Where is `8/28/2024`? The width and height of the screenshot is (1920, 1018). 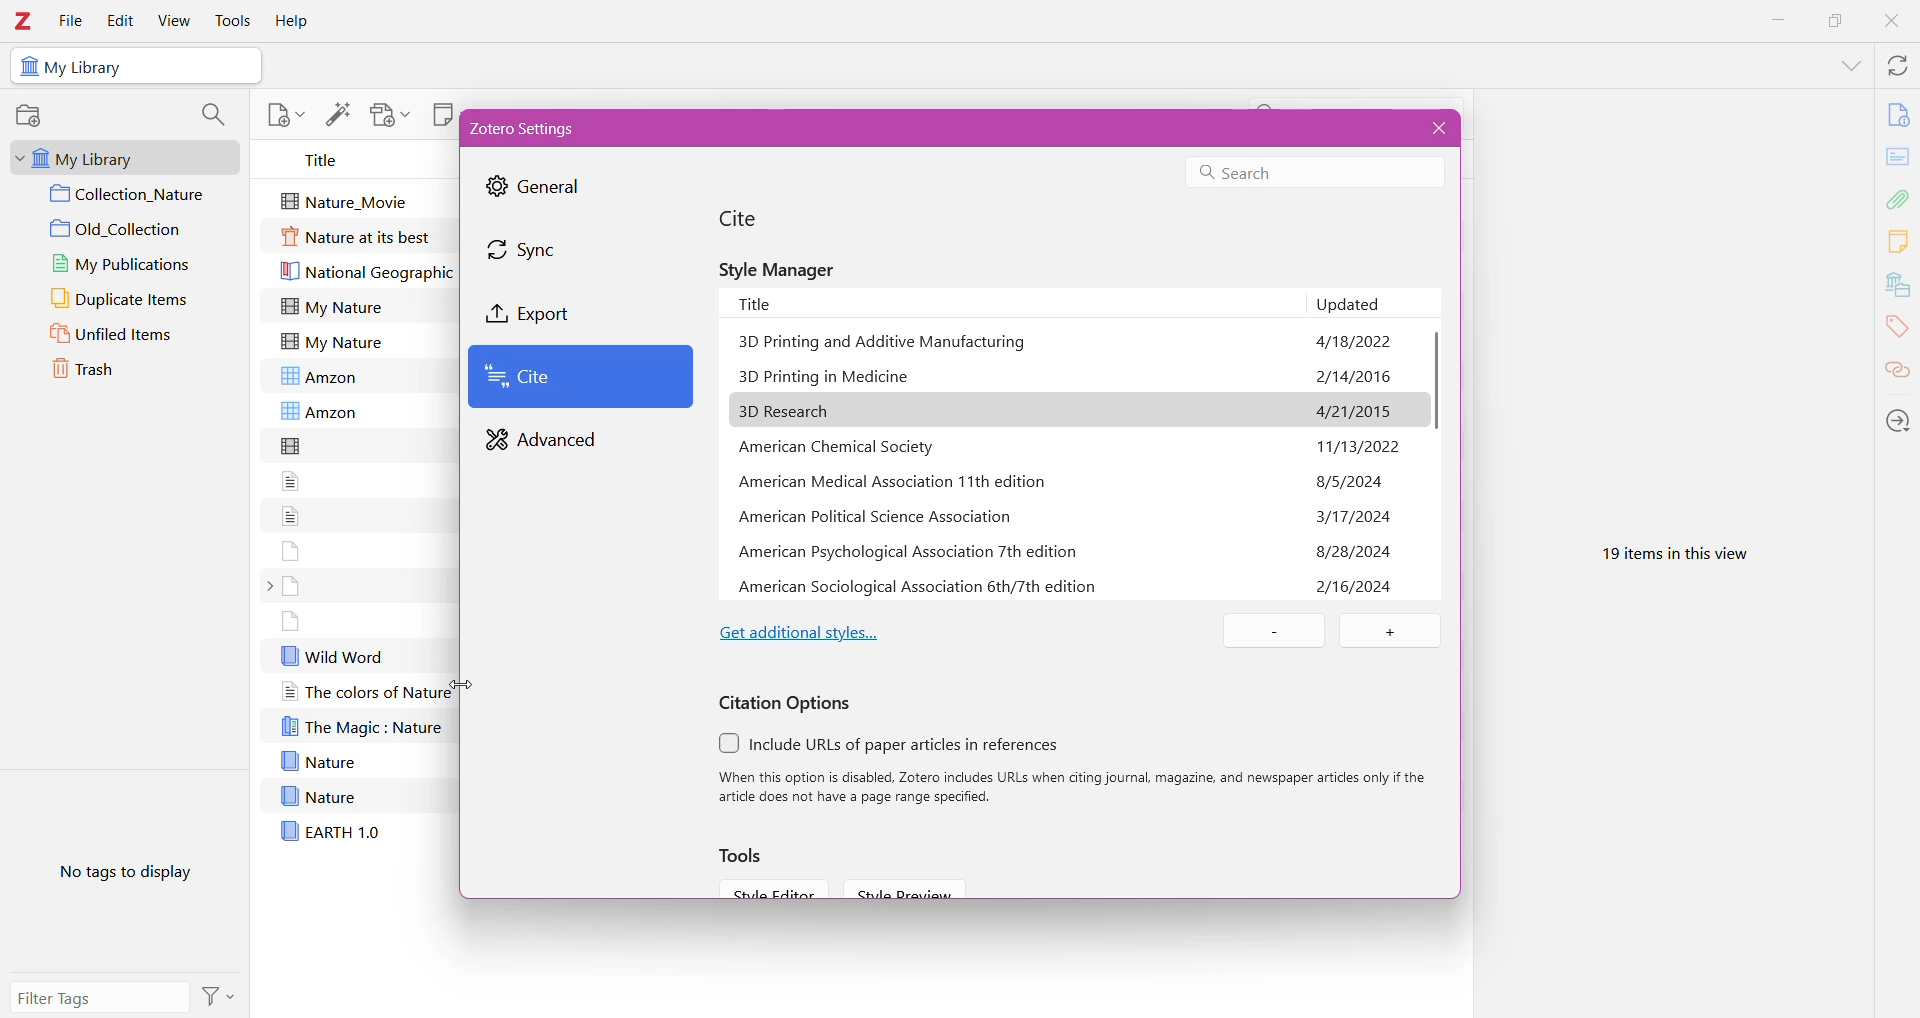
8/28/2024 is located at coordinates (1354, 516).